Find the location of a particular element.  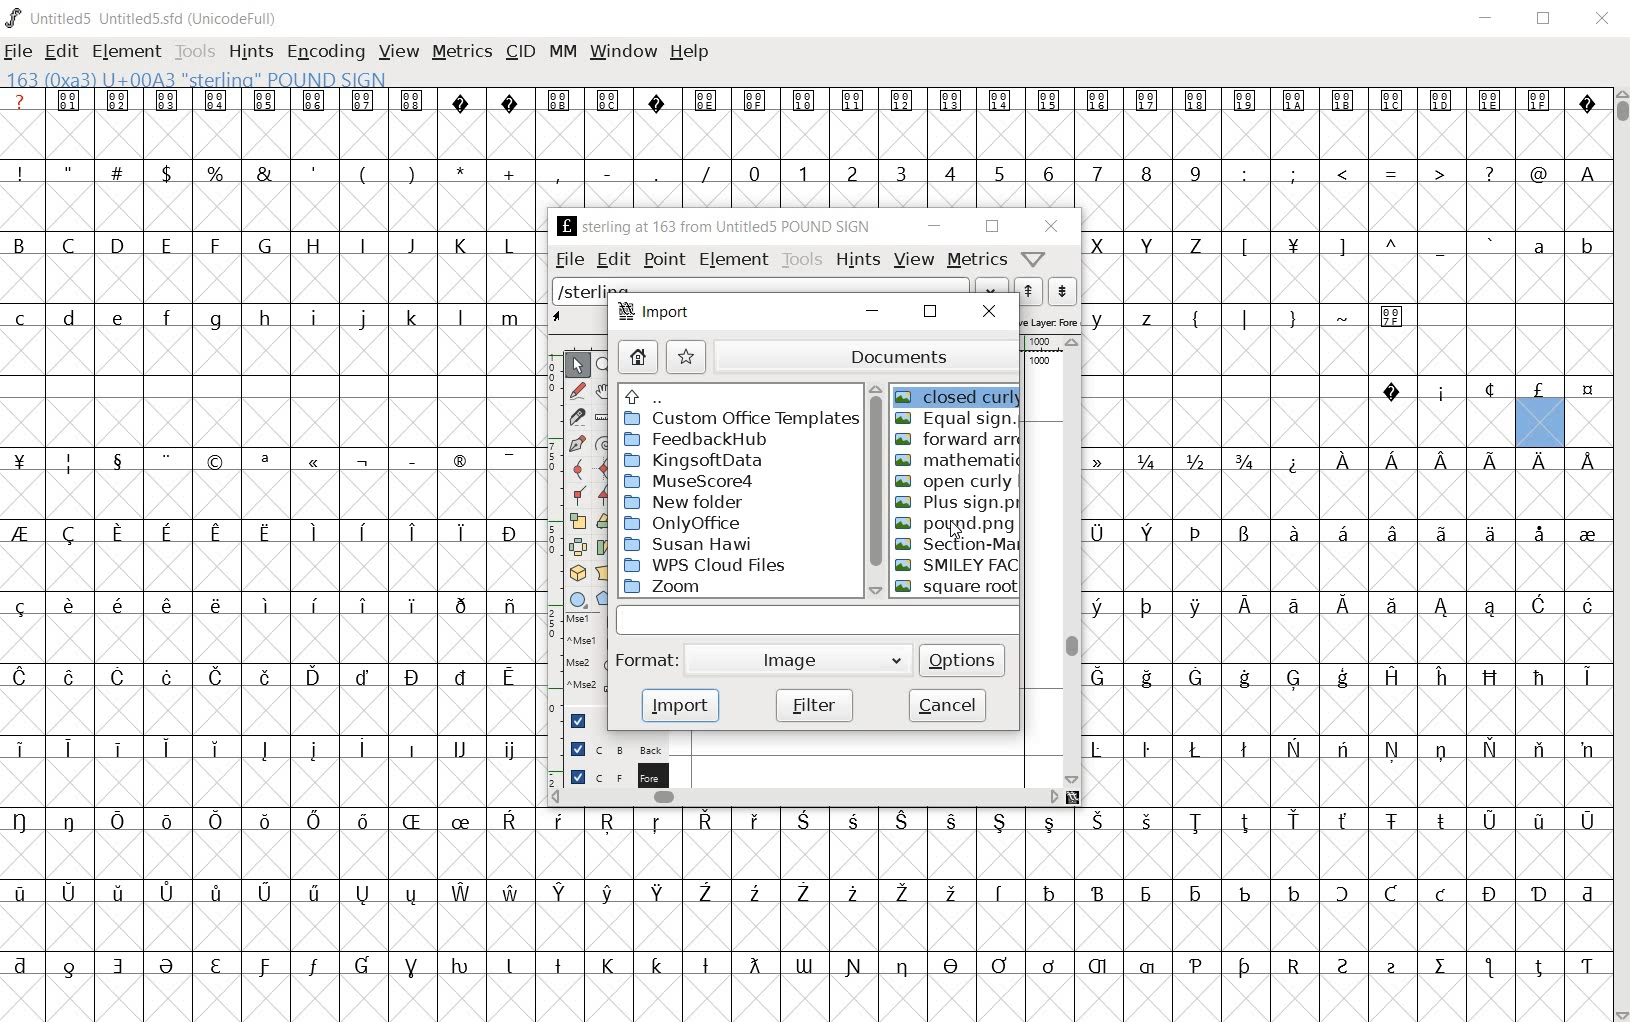

poyad.png | is located at coordinates (958, 524).